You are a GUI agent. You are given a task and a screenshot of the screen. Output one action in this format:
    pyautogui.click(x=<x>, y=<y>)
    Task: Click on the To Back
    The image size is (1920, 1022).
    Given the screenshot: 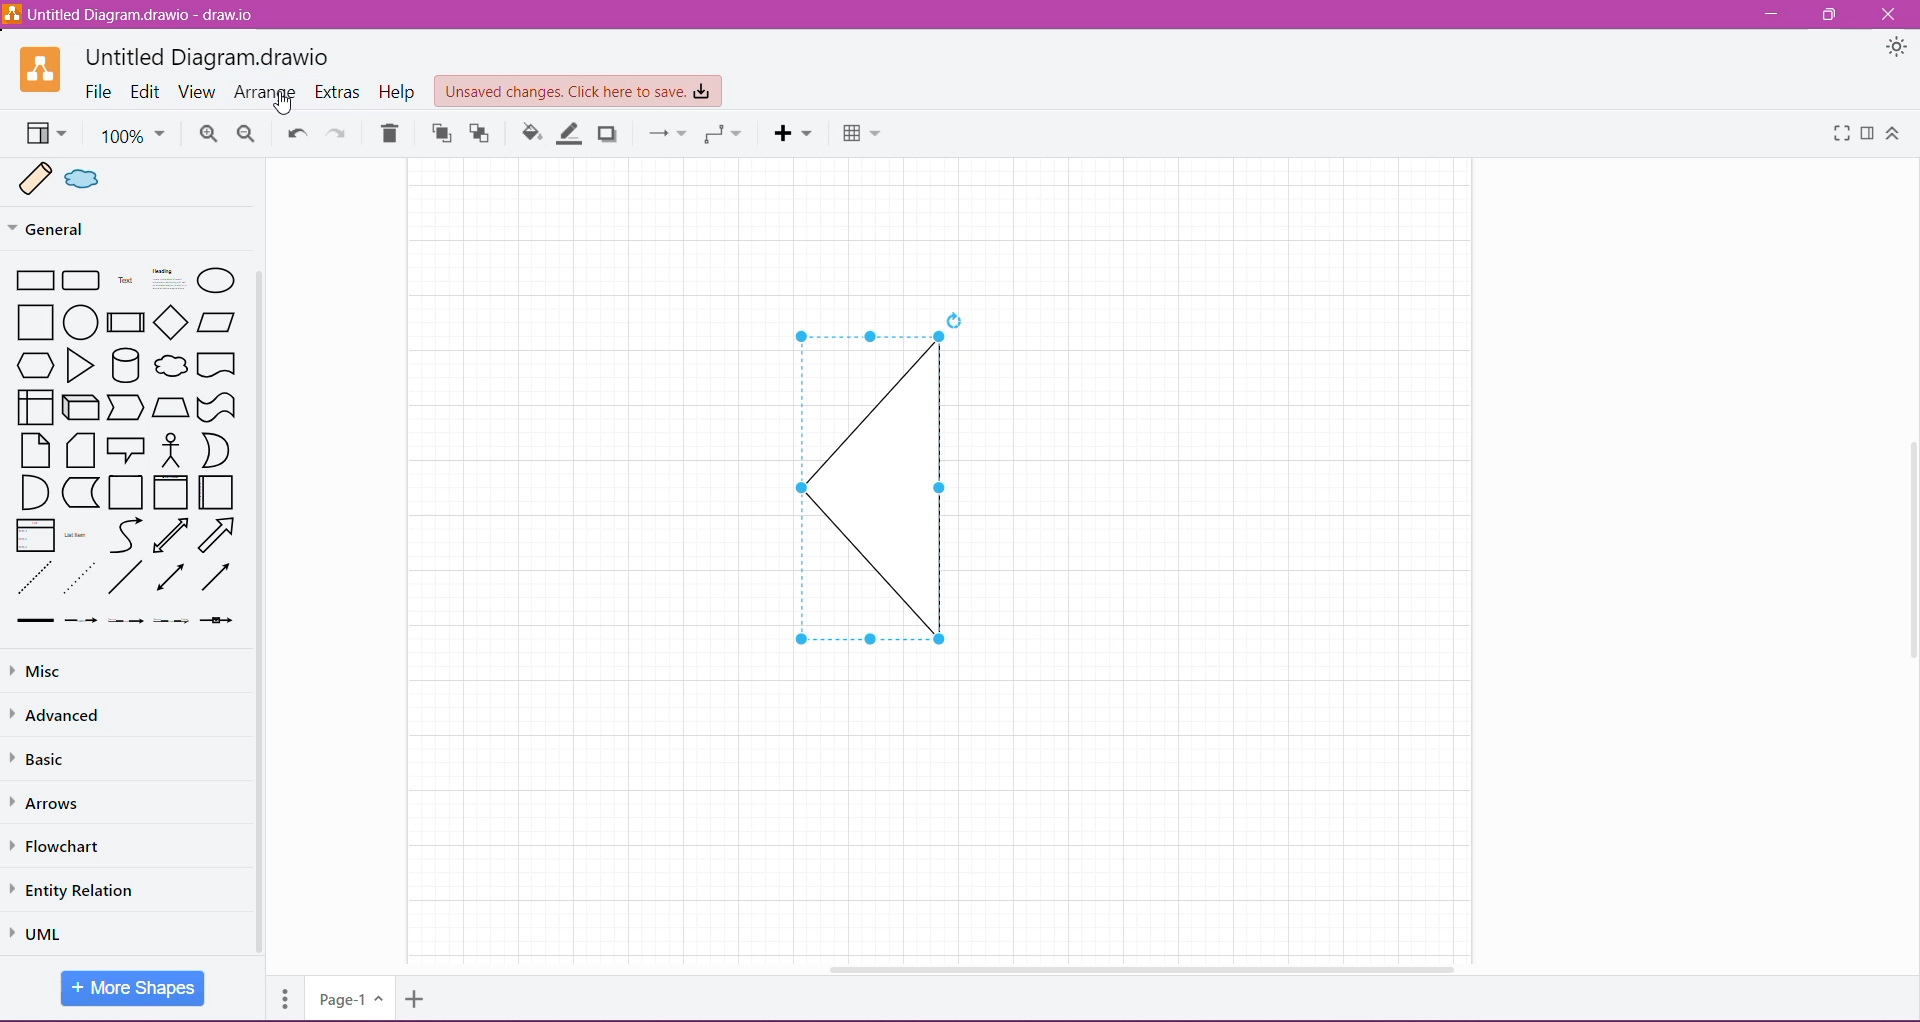 What is the action you would take?
    pyautogui.click(x=480, y=134)
    